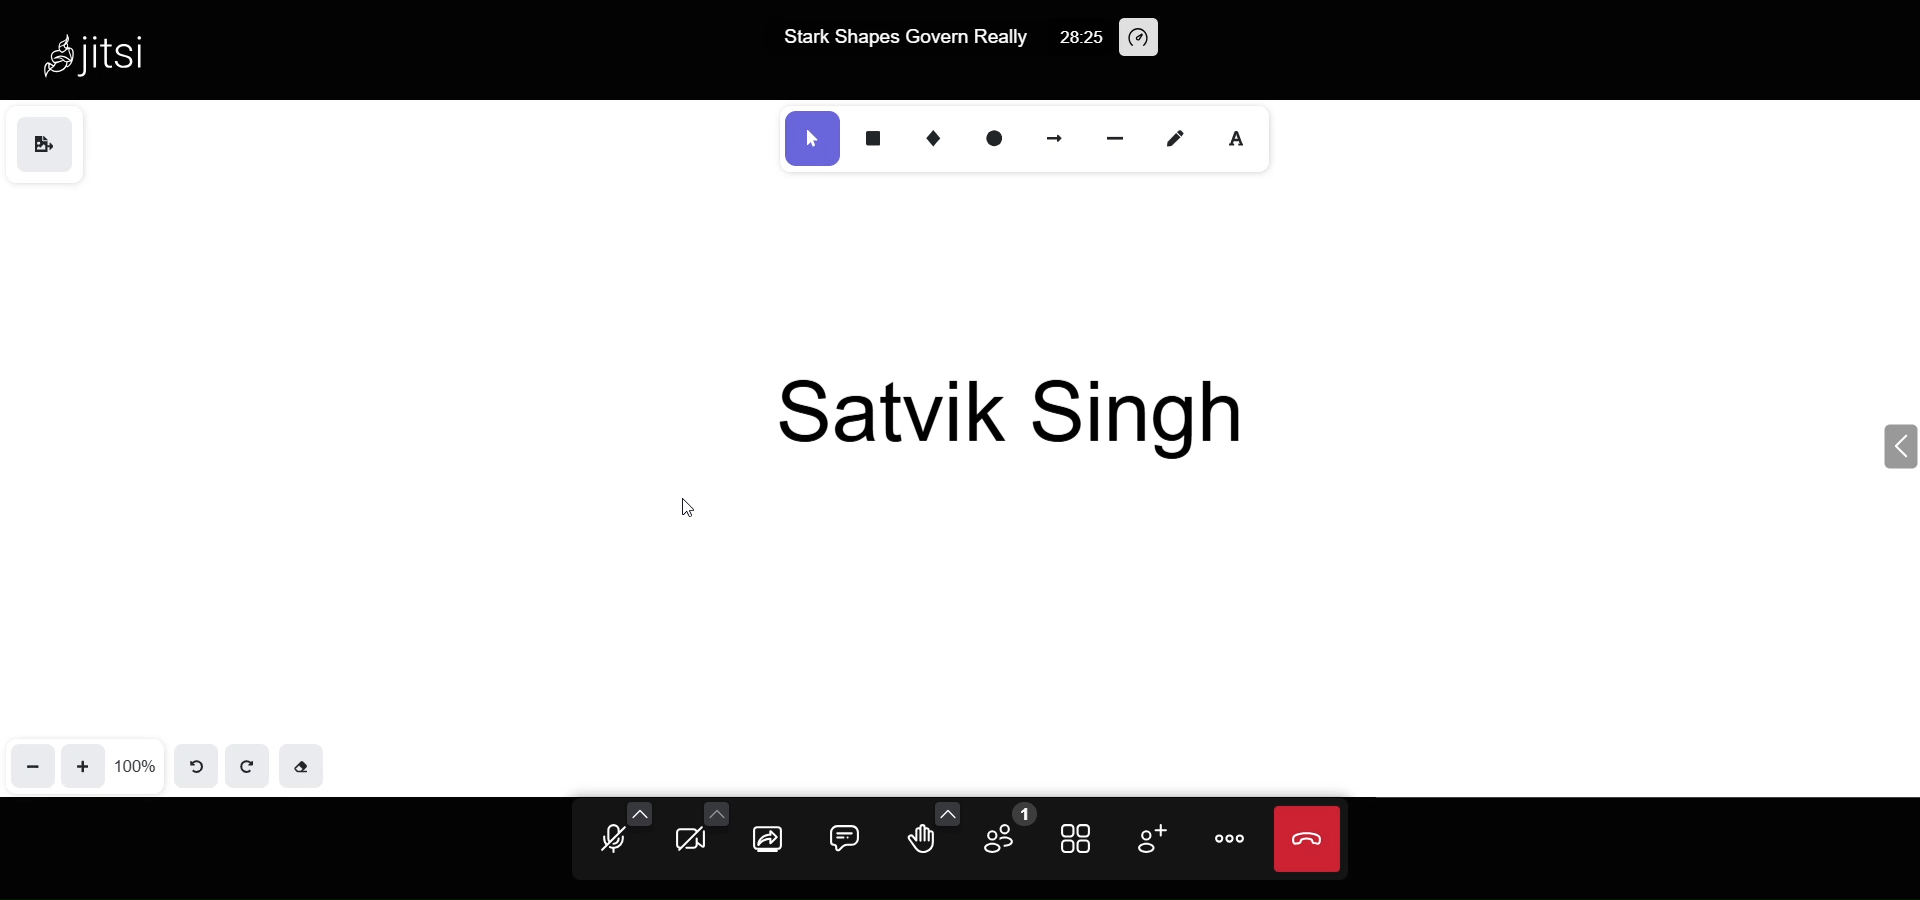 The width and height of the screenshot is (1920, 900). I want to click on arrow, so click(1057, 135).